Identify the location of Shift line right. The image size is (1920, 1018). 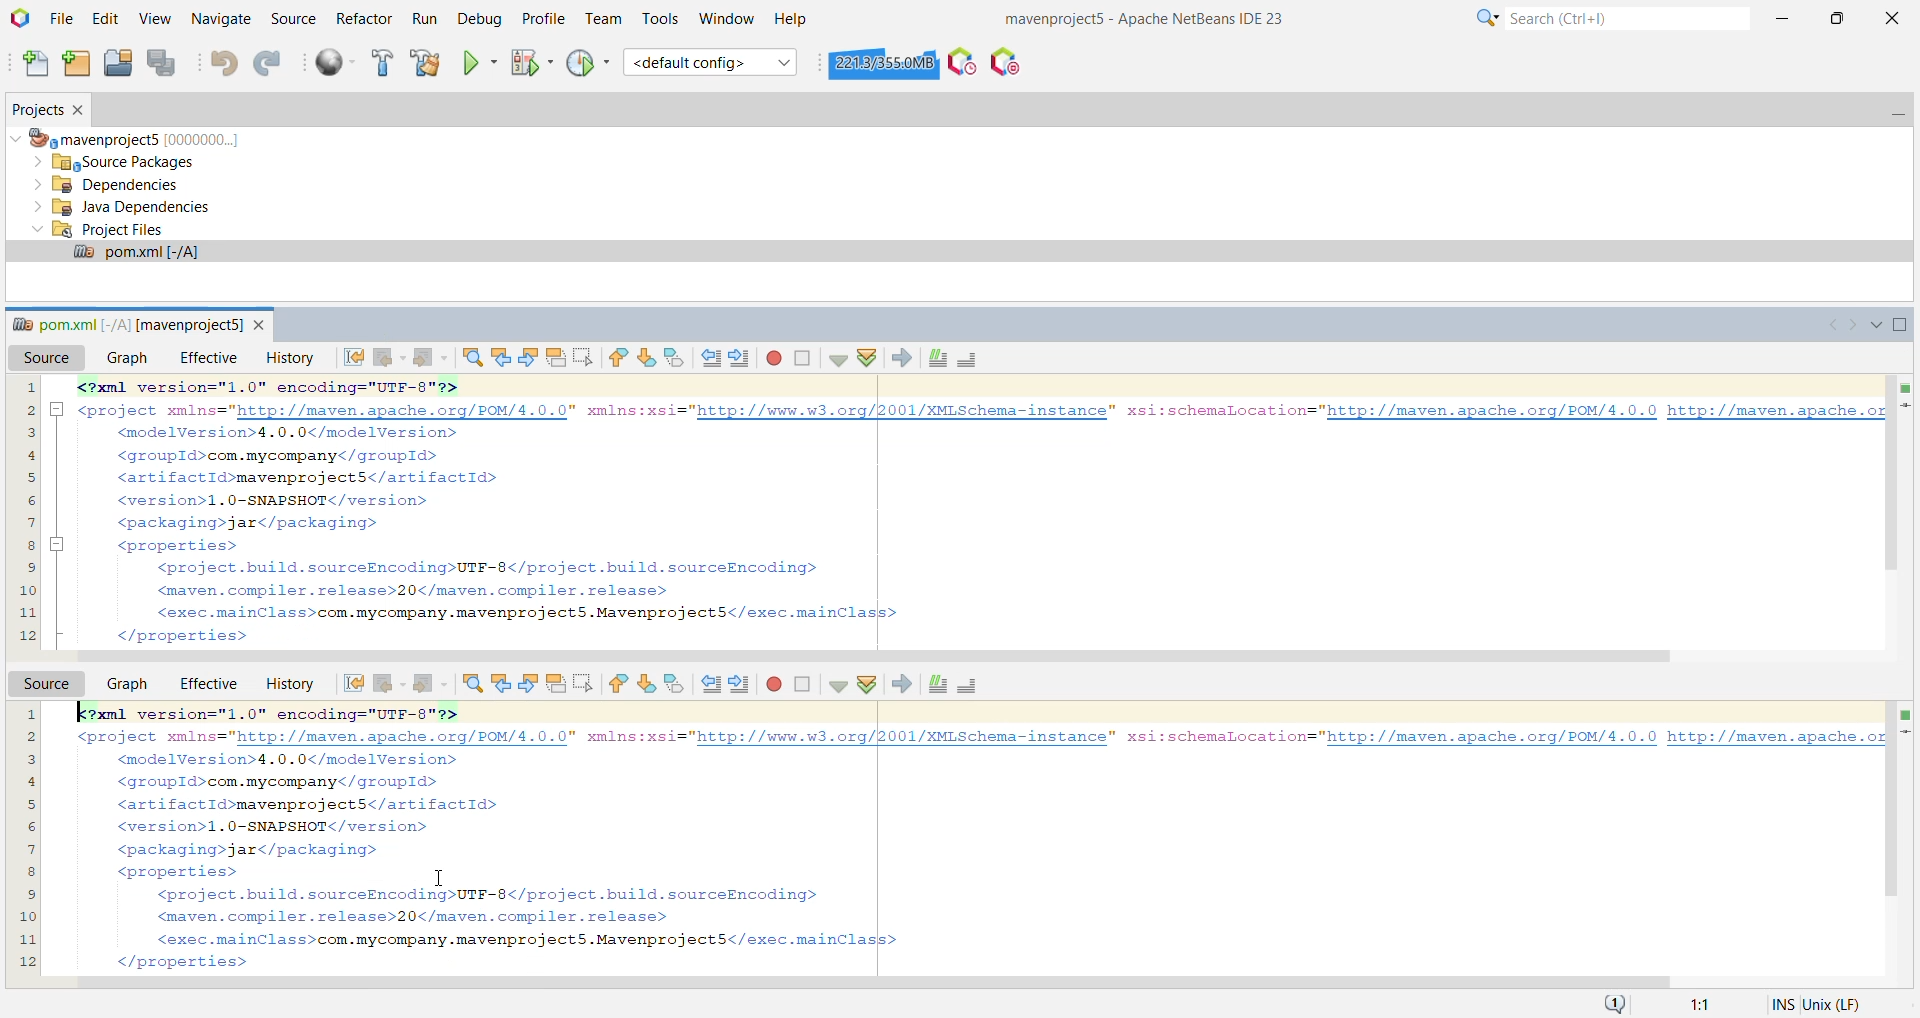
(740, 358).